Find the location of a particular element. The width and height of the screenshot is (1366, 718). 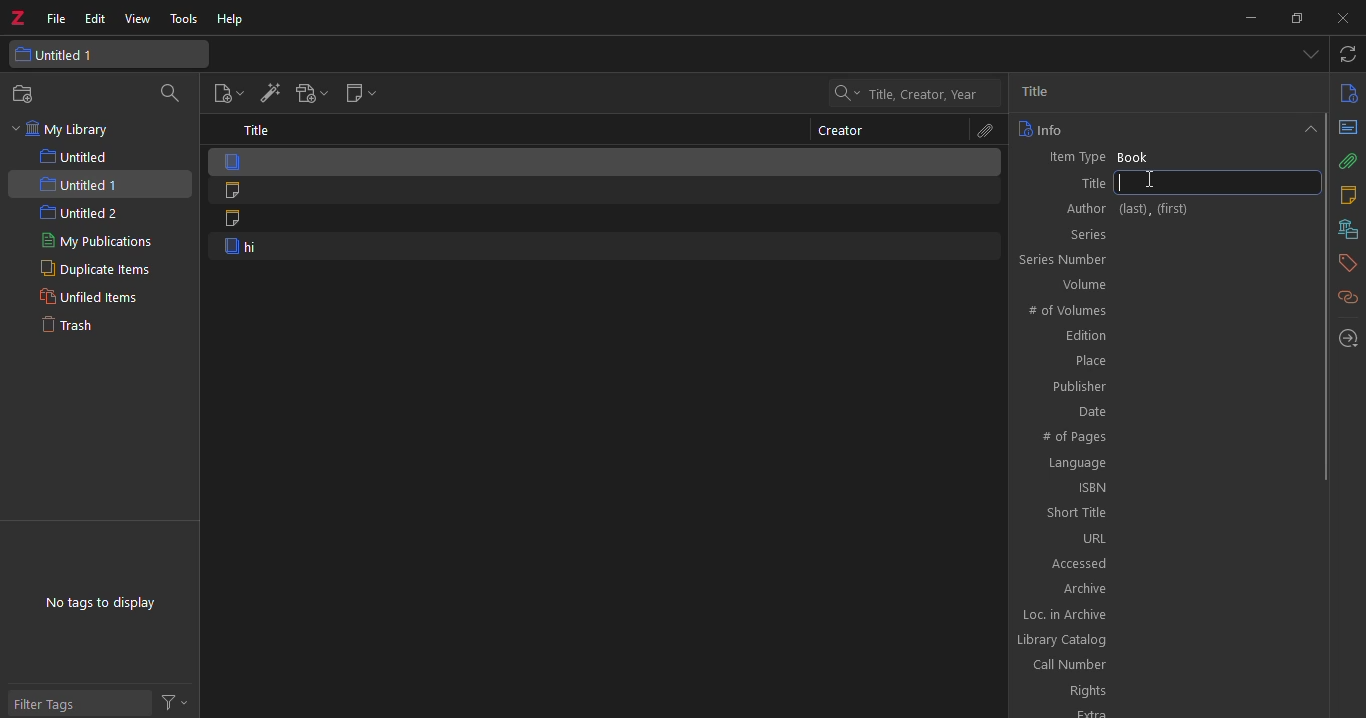

view is located at coordinates (140, 19).